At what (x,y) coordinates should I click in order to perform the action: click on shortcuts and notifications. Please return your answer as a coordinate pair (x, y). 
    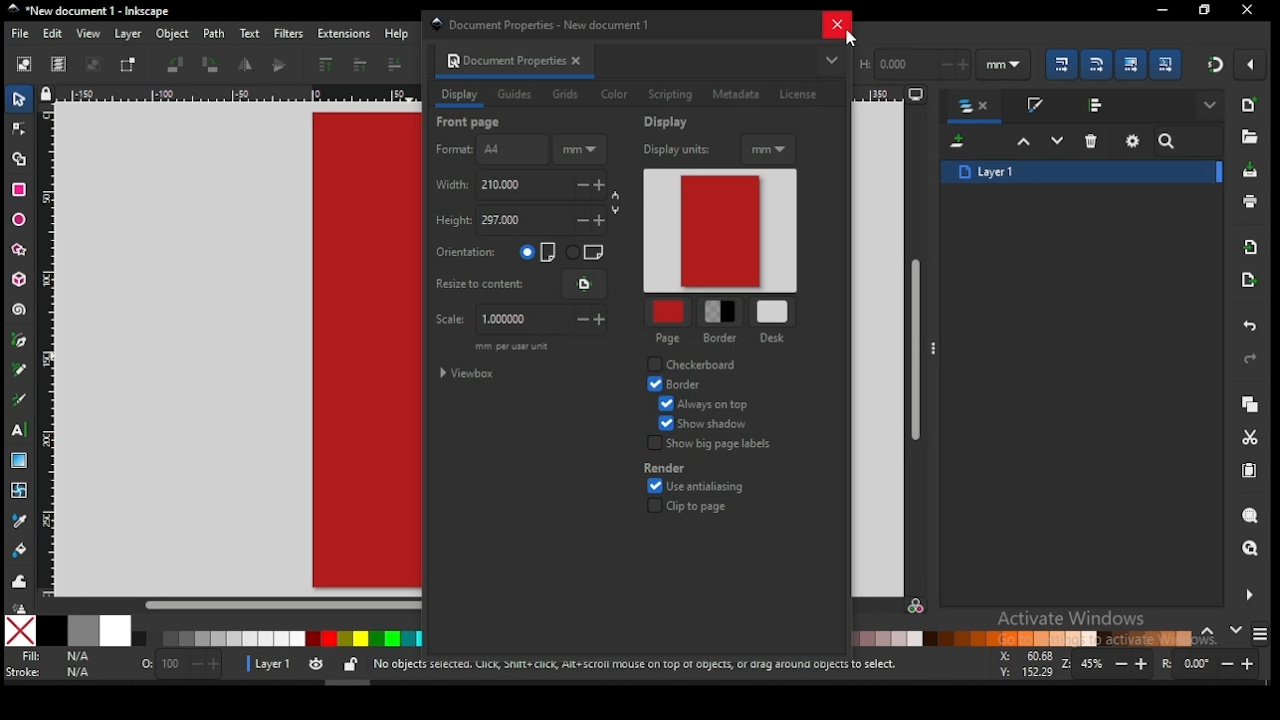
    Looking at the image, I should click on (634, 665).